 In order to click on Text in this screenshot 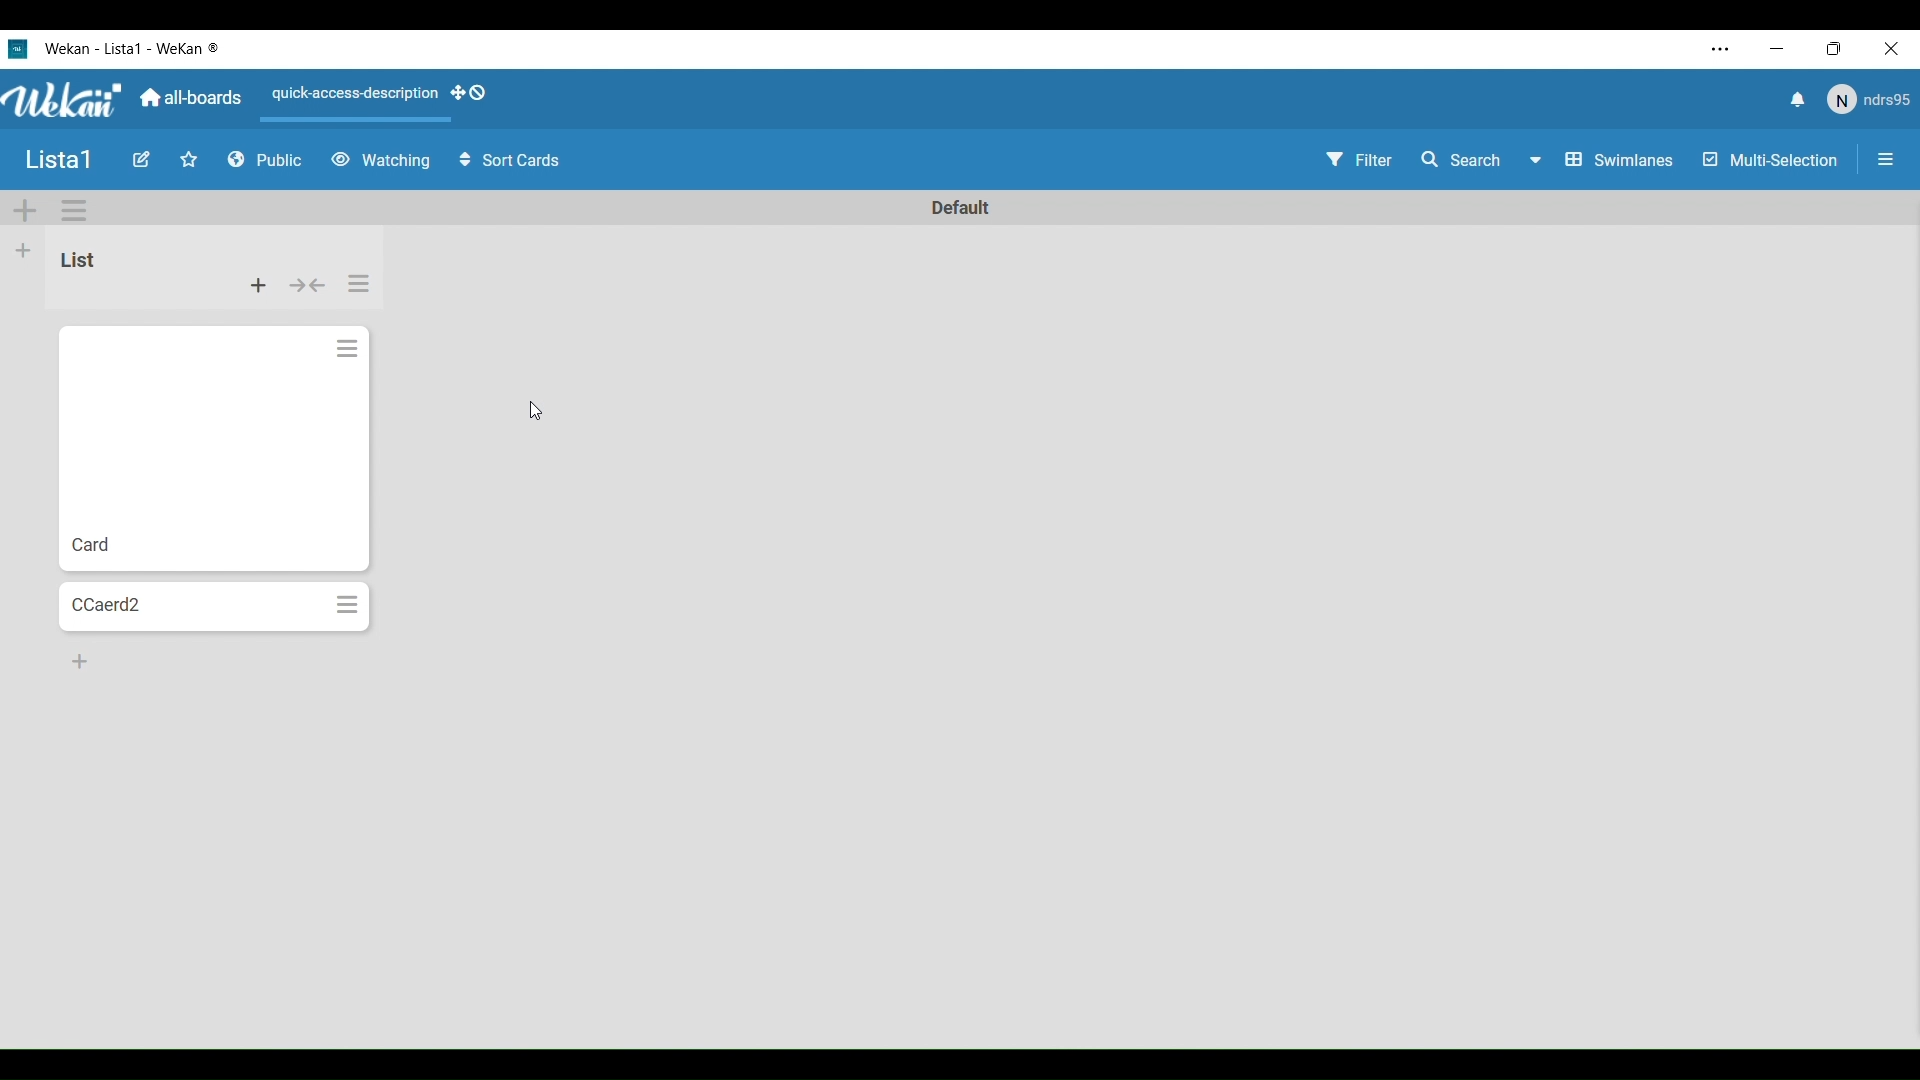, I will do `click(958, 205)`.